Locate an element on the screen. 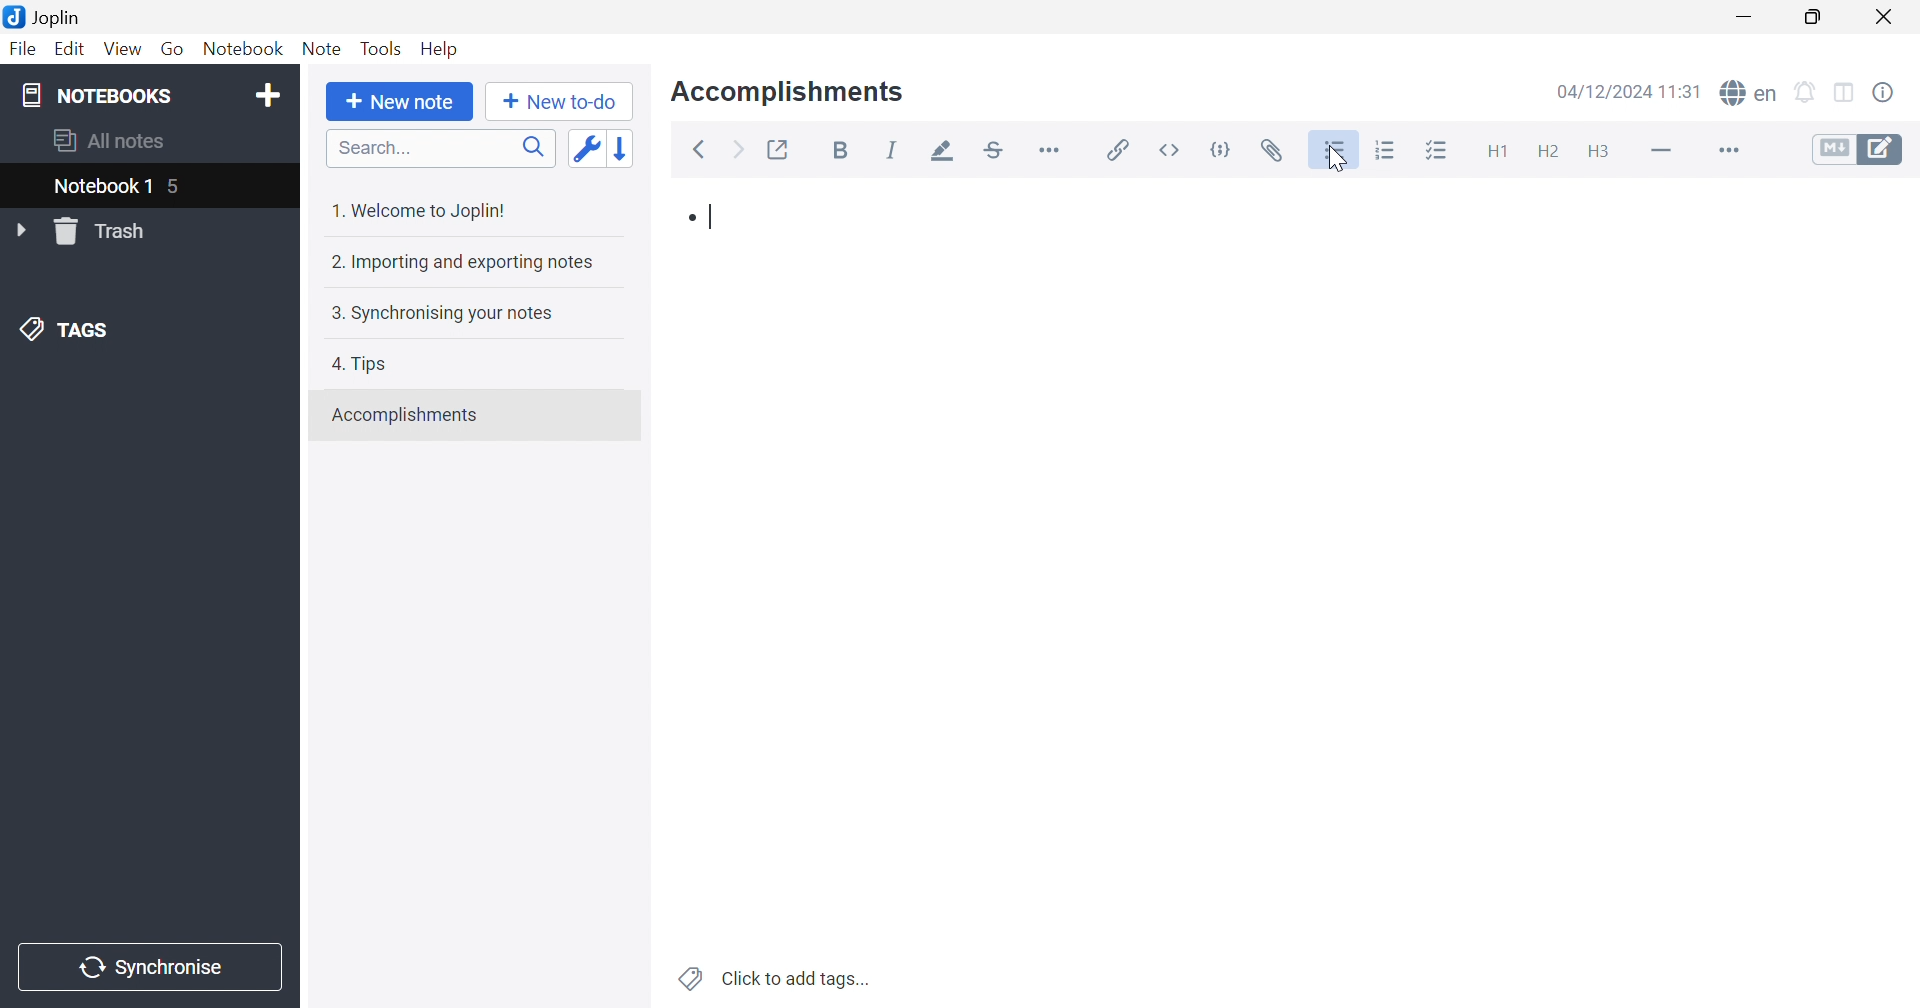 The width and height of the screenshot is (1920, 1008). Tools is located at coordinates (380, 48).